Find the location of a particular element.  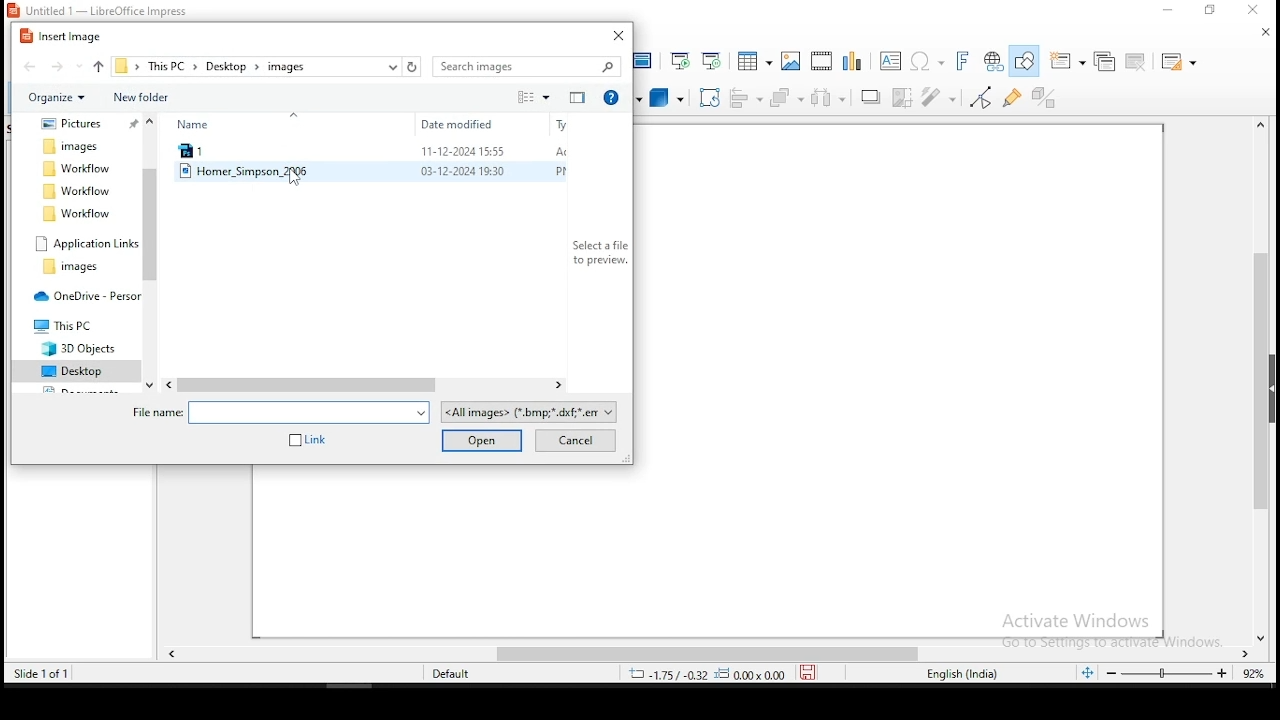

system folder is located at coordinates (65, 323).